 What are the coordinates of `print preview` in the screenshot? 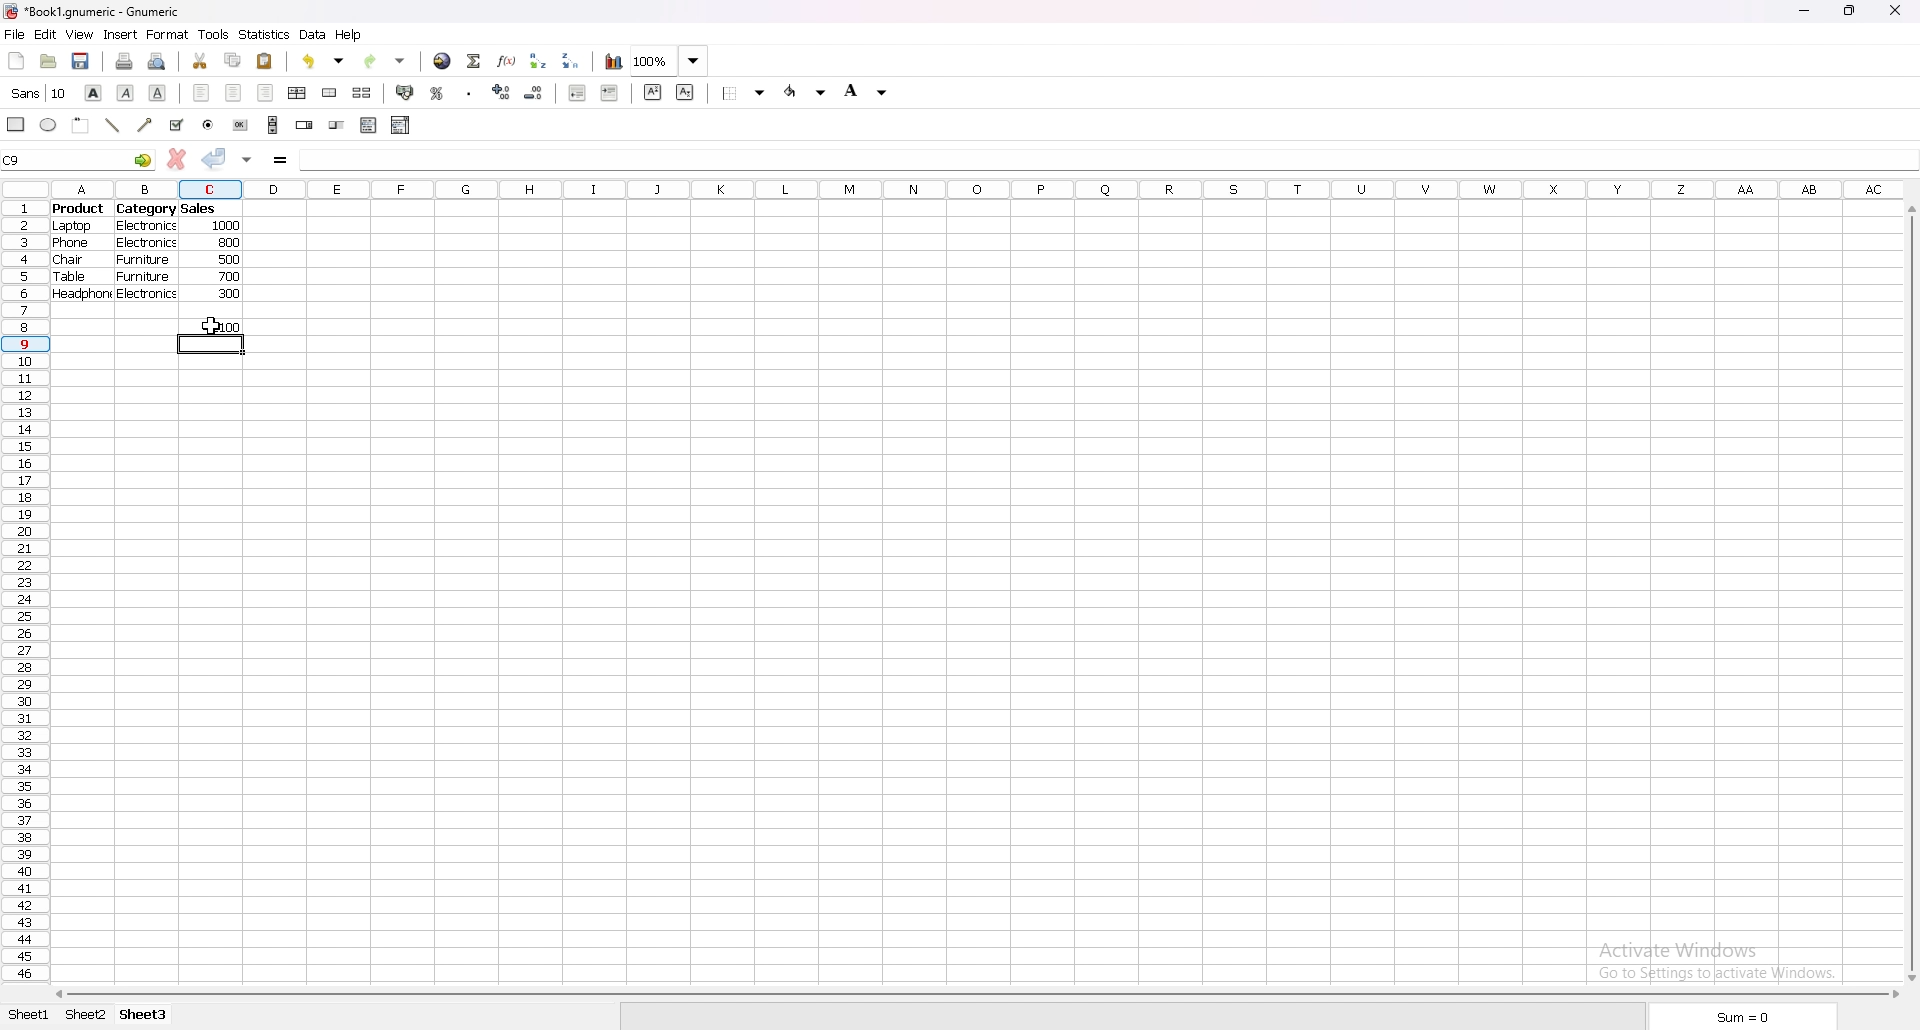 It's located at (158, 60).